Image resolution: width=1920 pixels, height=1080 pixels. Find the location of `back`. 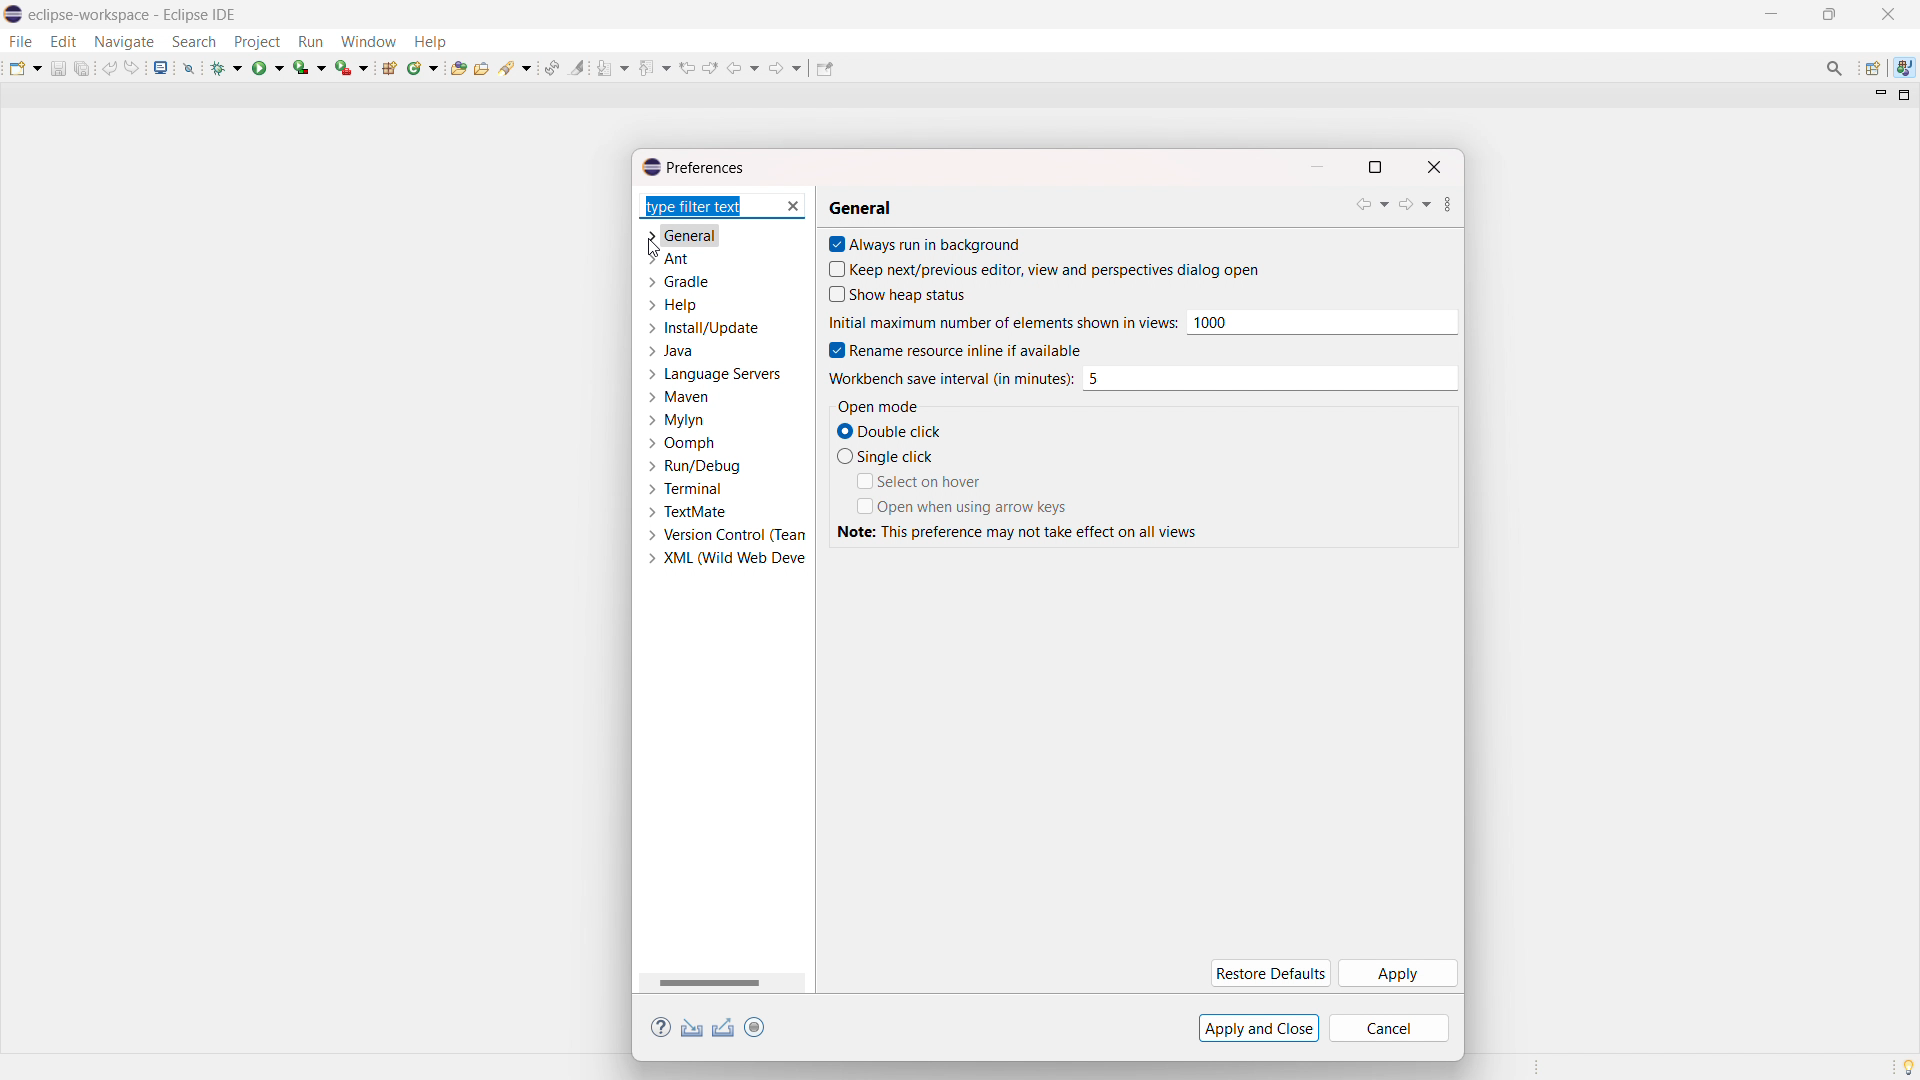

back is located at coordinates (743, 68).